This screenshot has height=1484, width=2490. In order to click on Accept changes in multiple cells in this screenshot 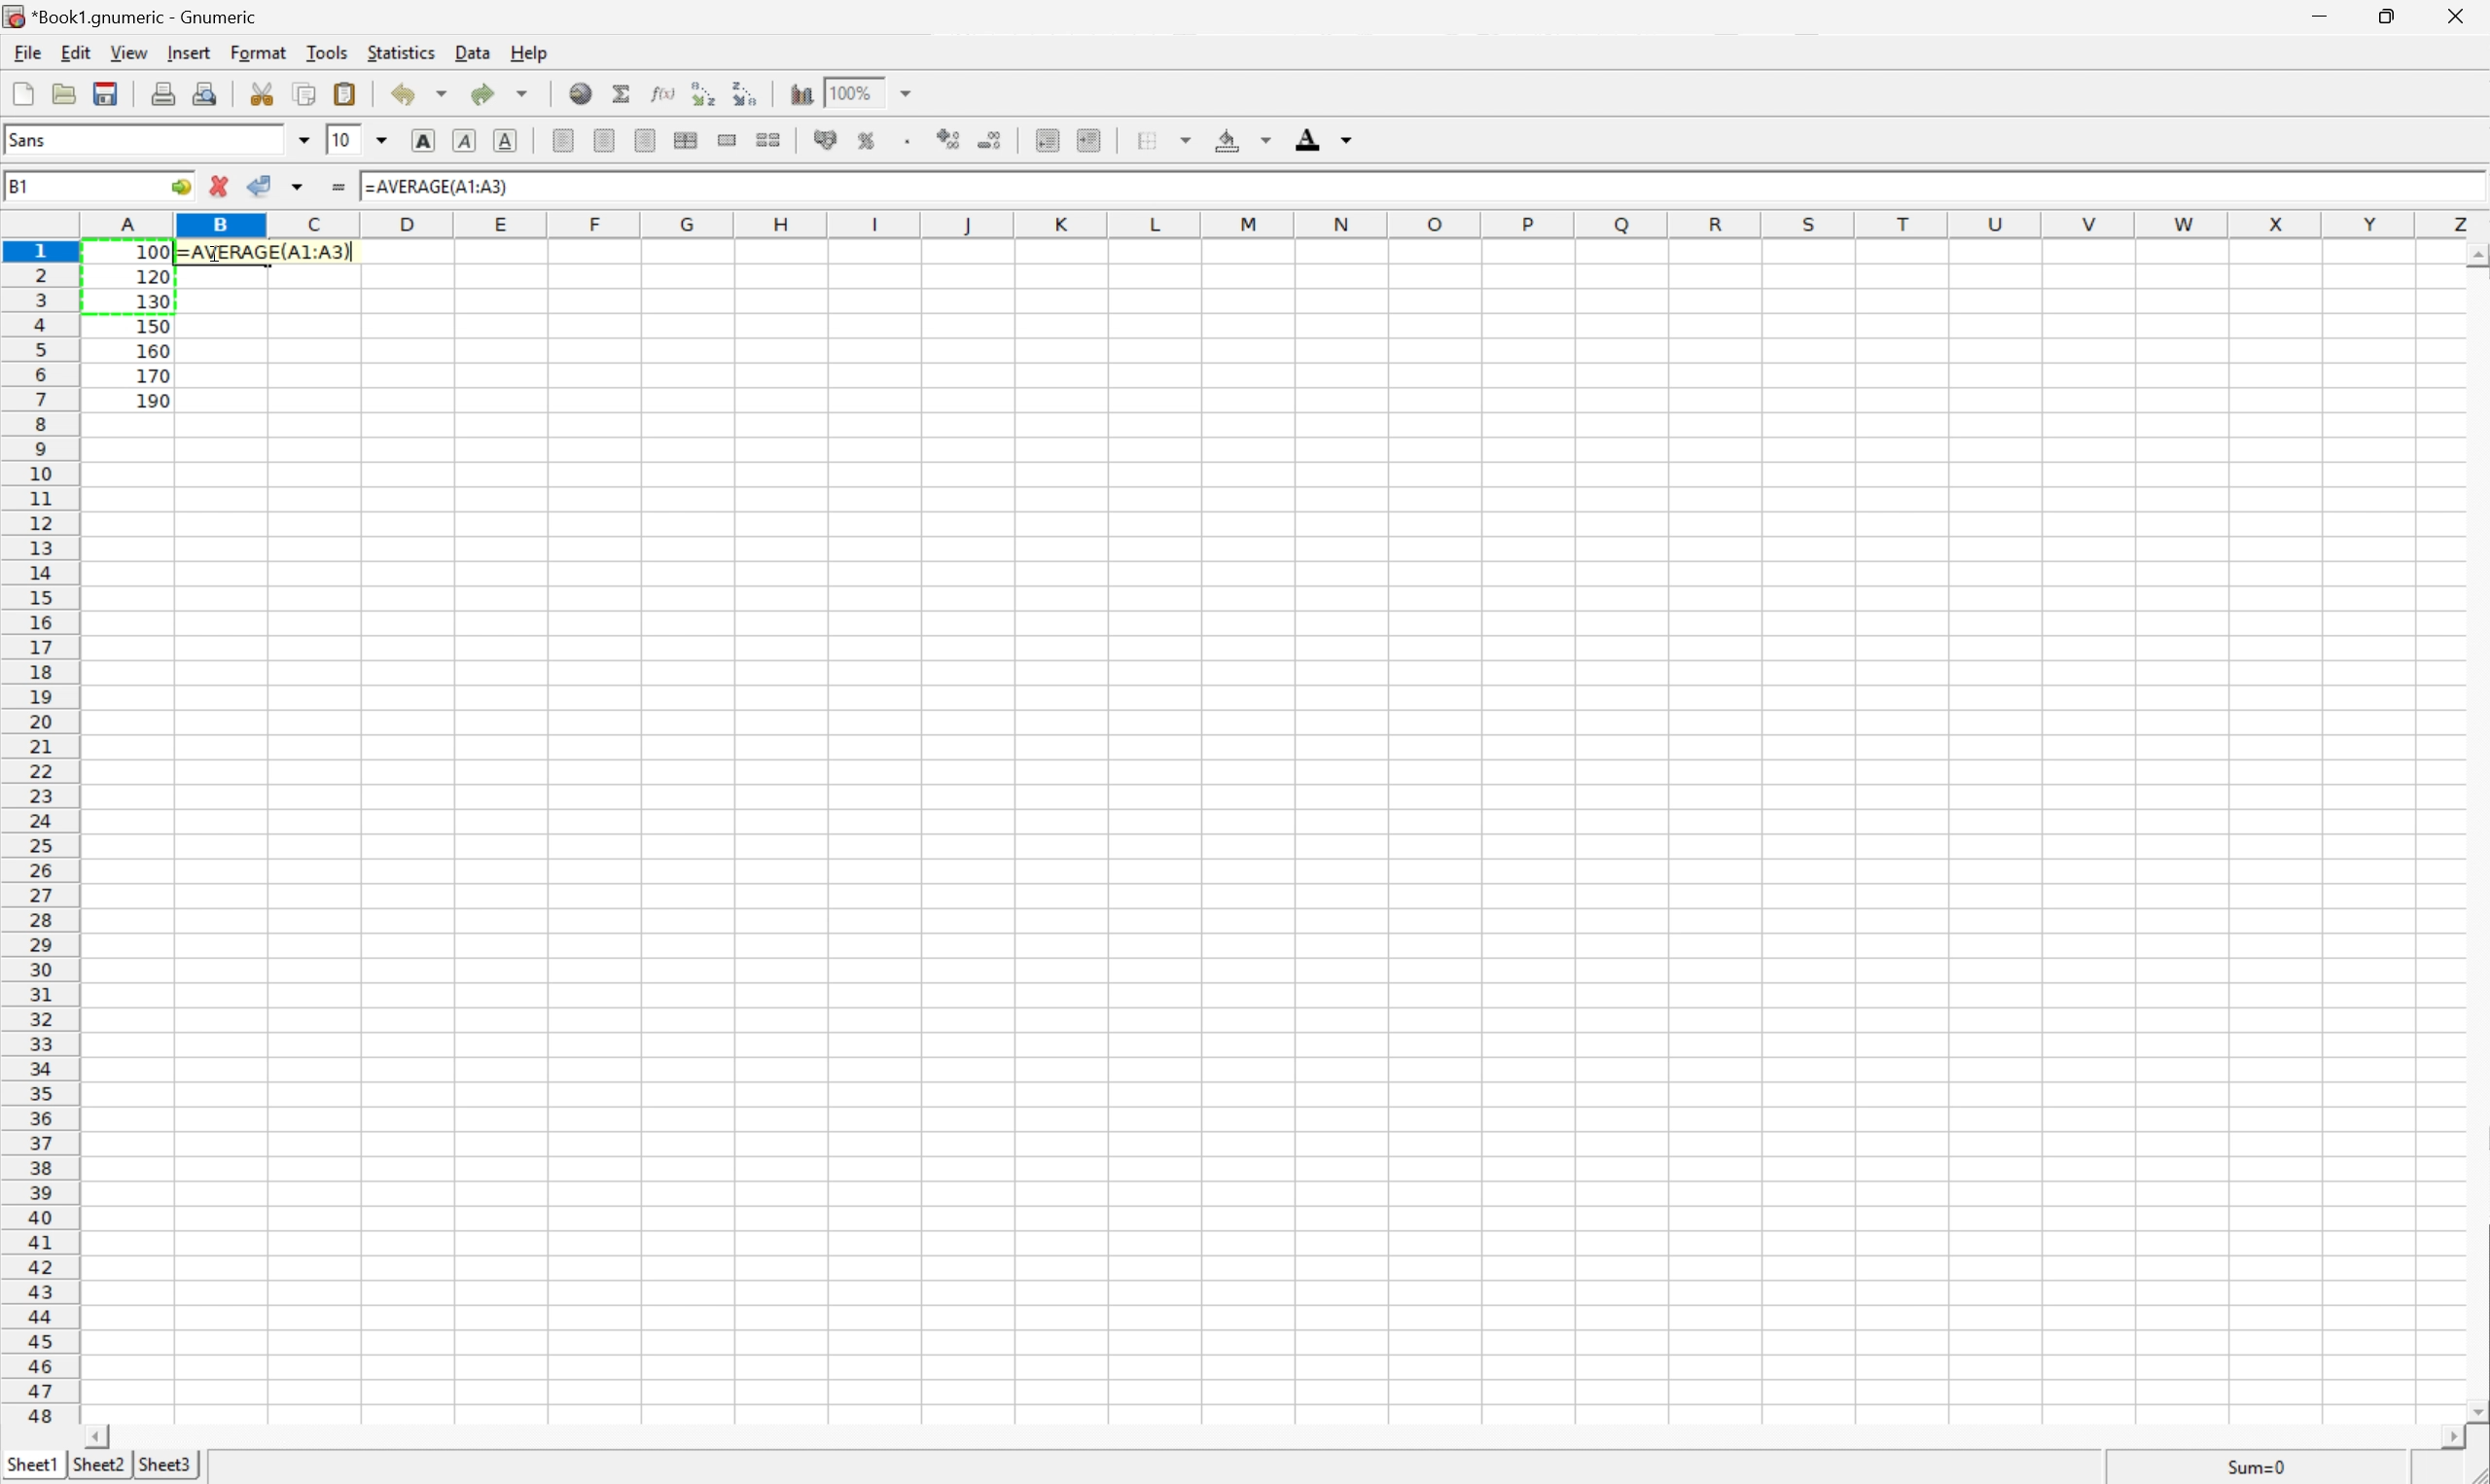, I will do `click(297, 187)`.